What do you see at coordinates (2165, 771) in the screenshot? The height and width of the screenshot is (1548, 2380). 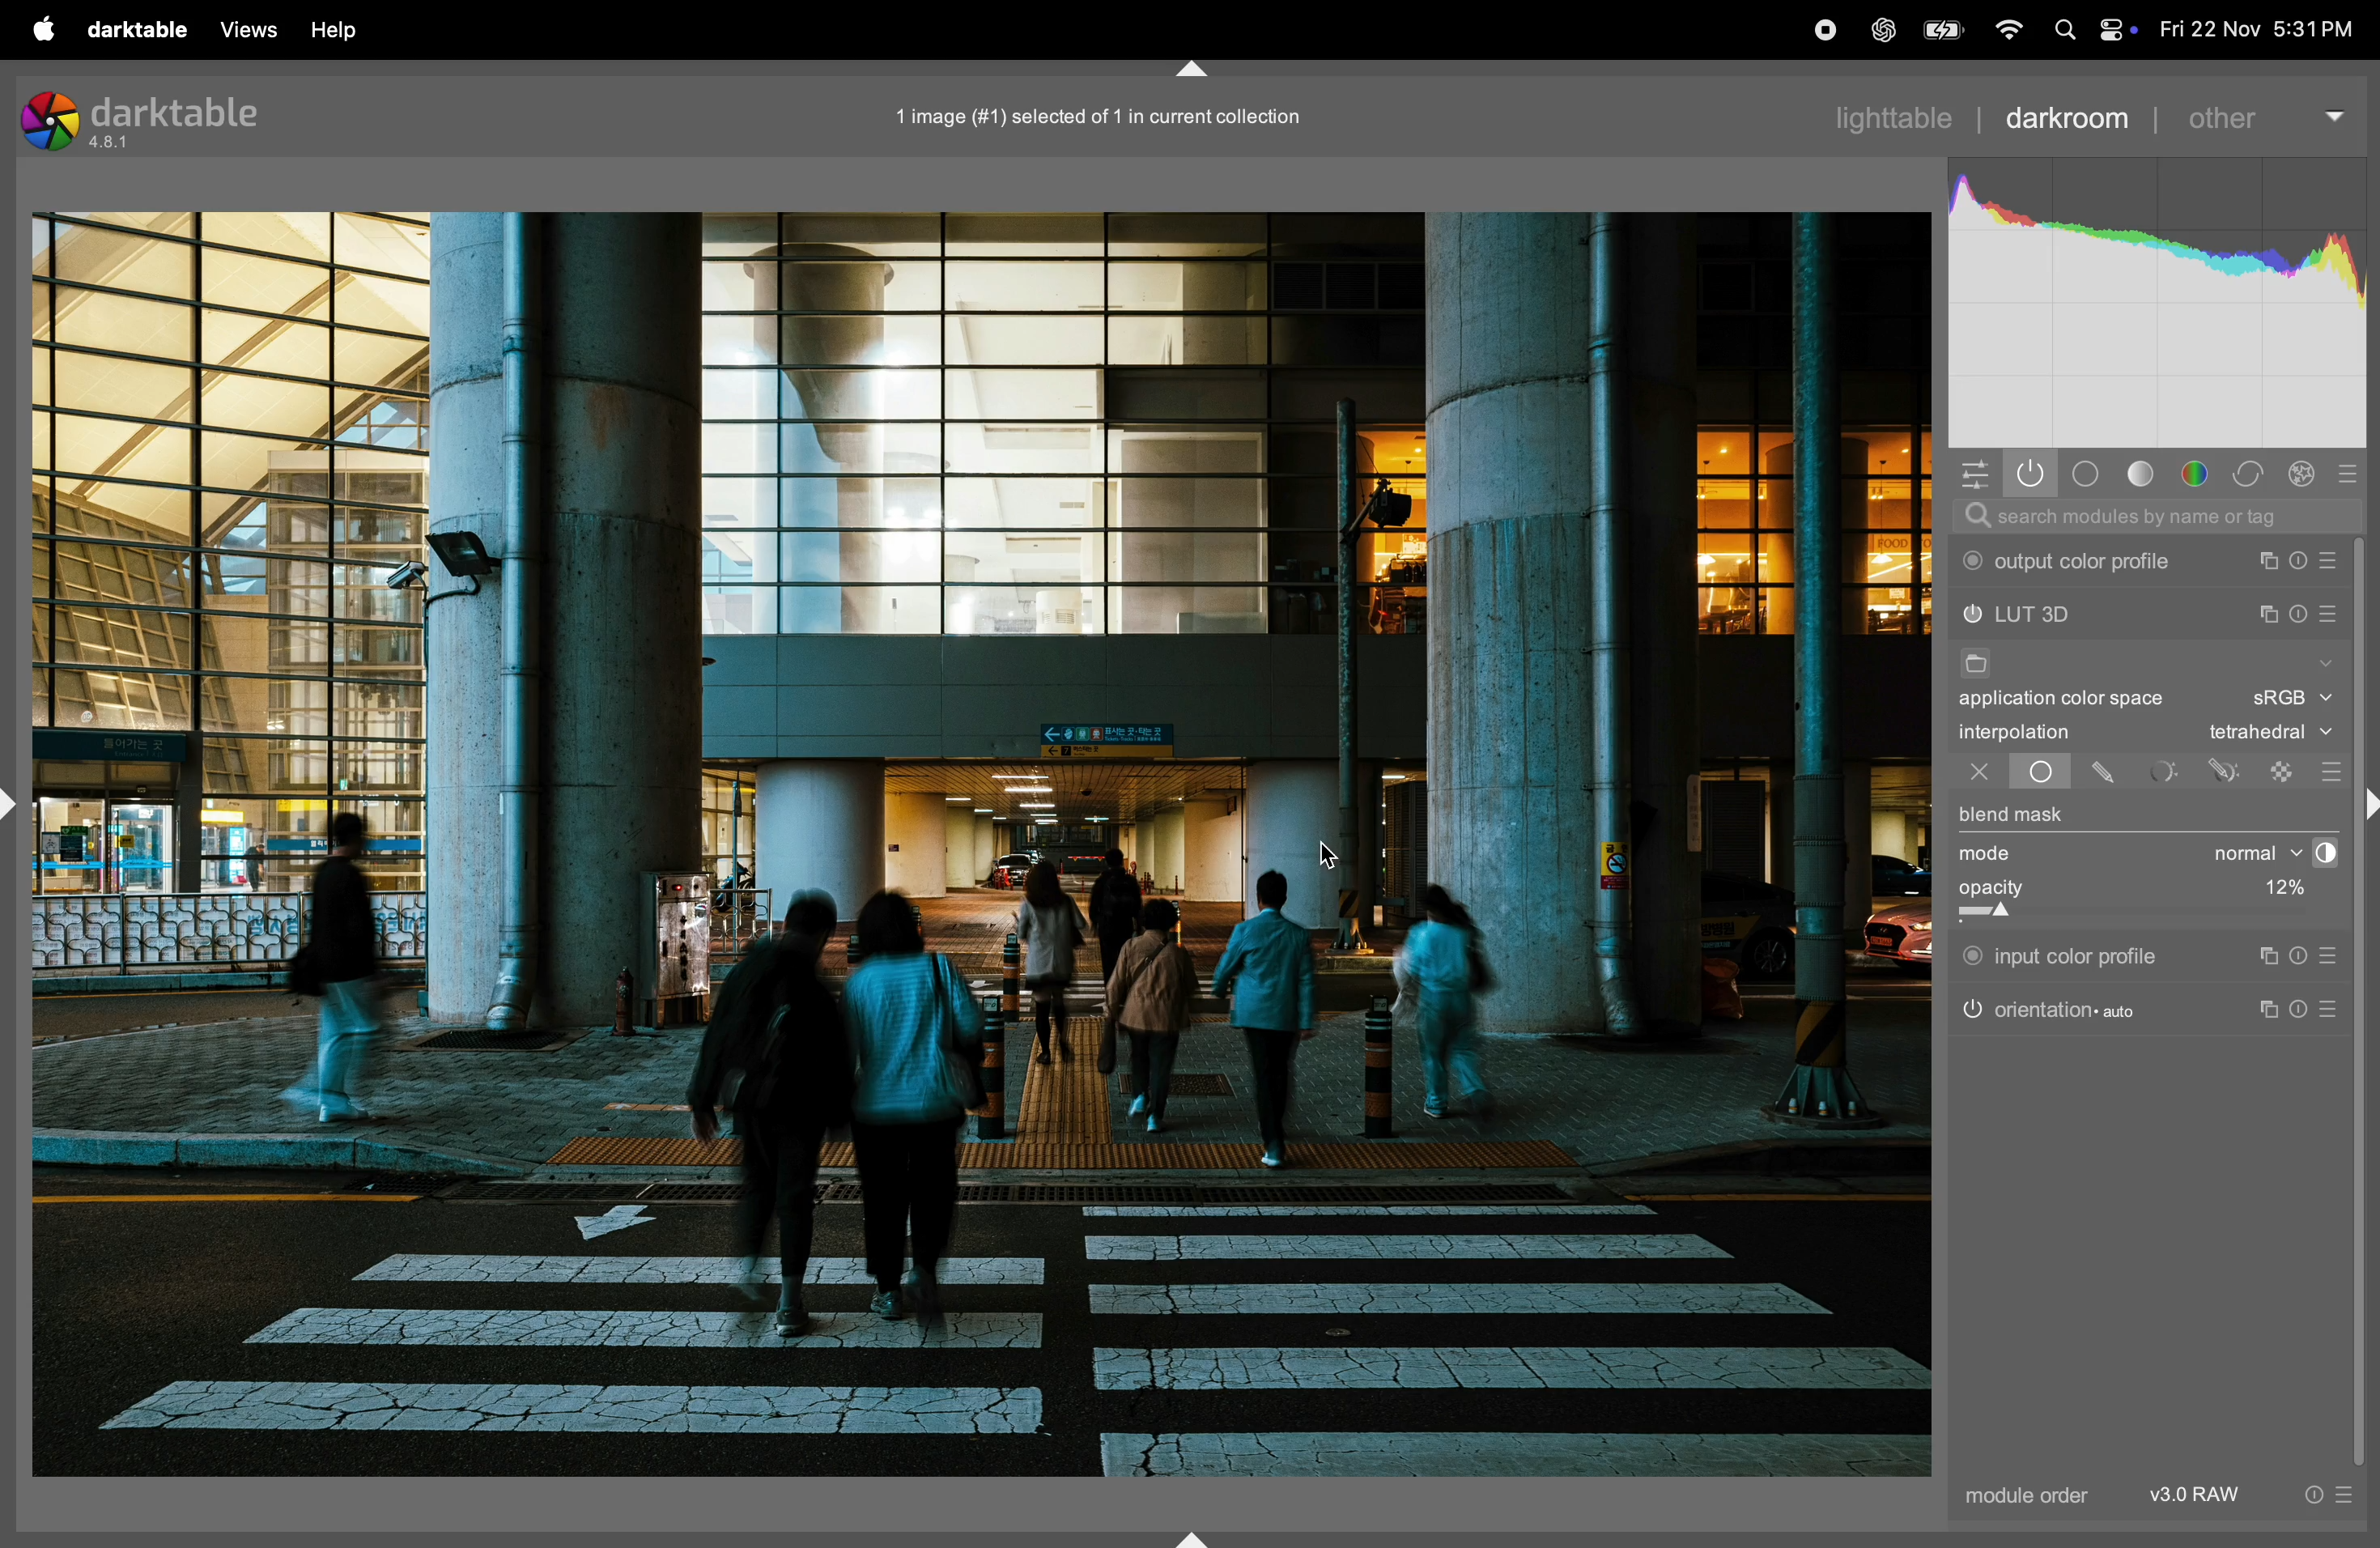 I see `parametric mask` at bounding box center [2165, 771].